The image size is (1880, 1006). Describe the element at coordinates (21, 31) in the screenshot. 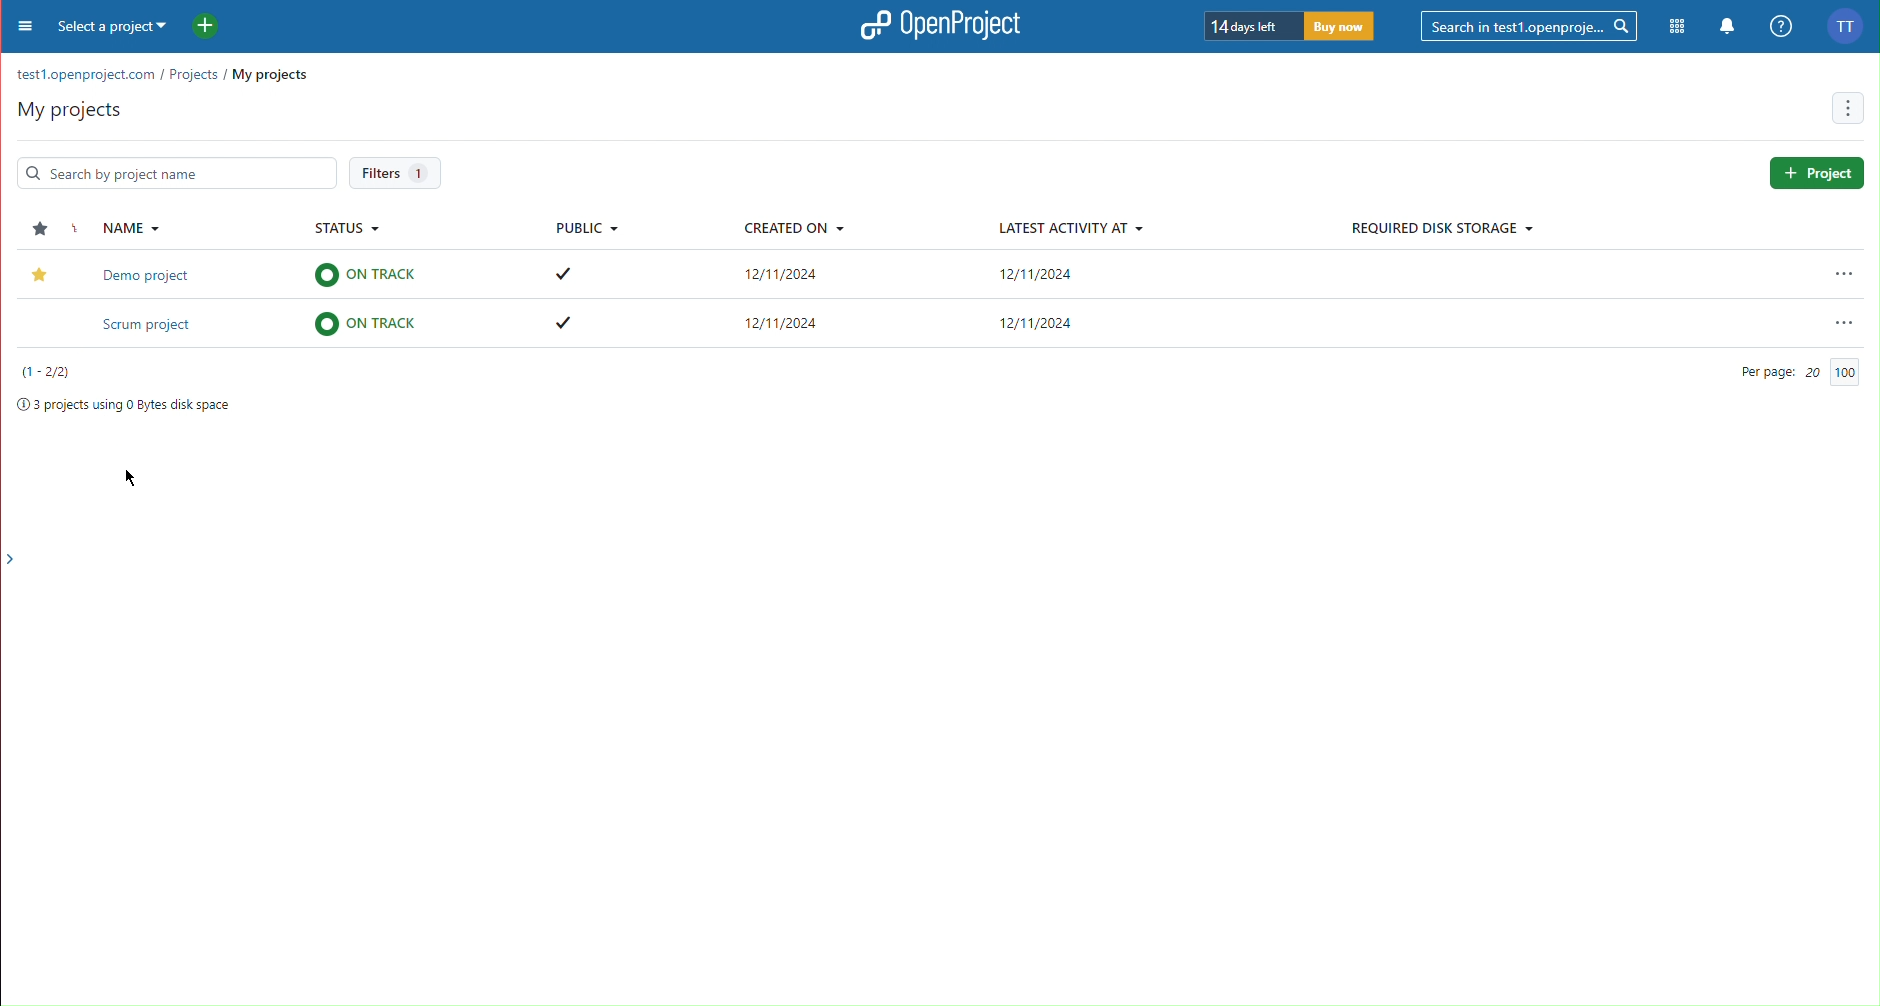

I see `More` at that location.